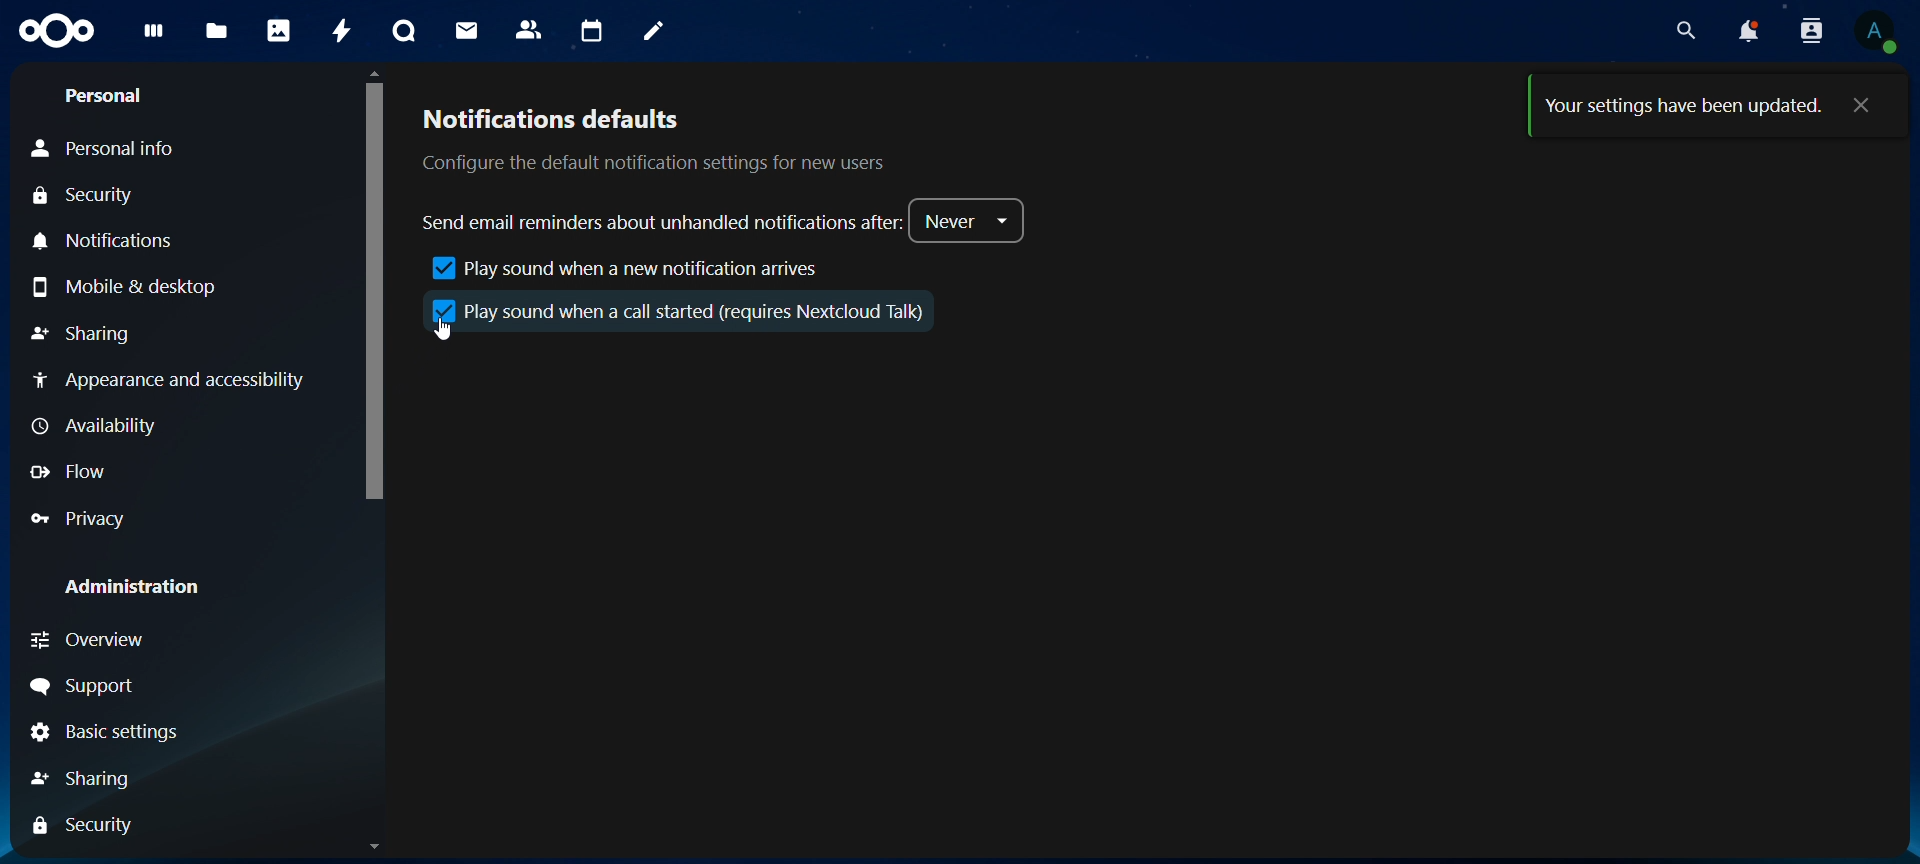 The image size is (1920, 864). What do you see at coordinates (442, 310) in the screenshot?
I see `icon` at bounding box center [442, 310].